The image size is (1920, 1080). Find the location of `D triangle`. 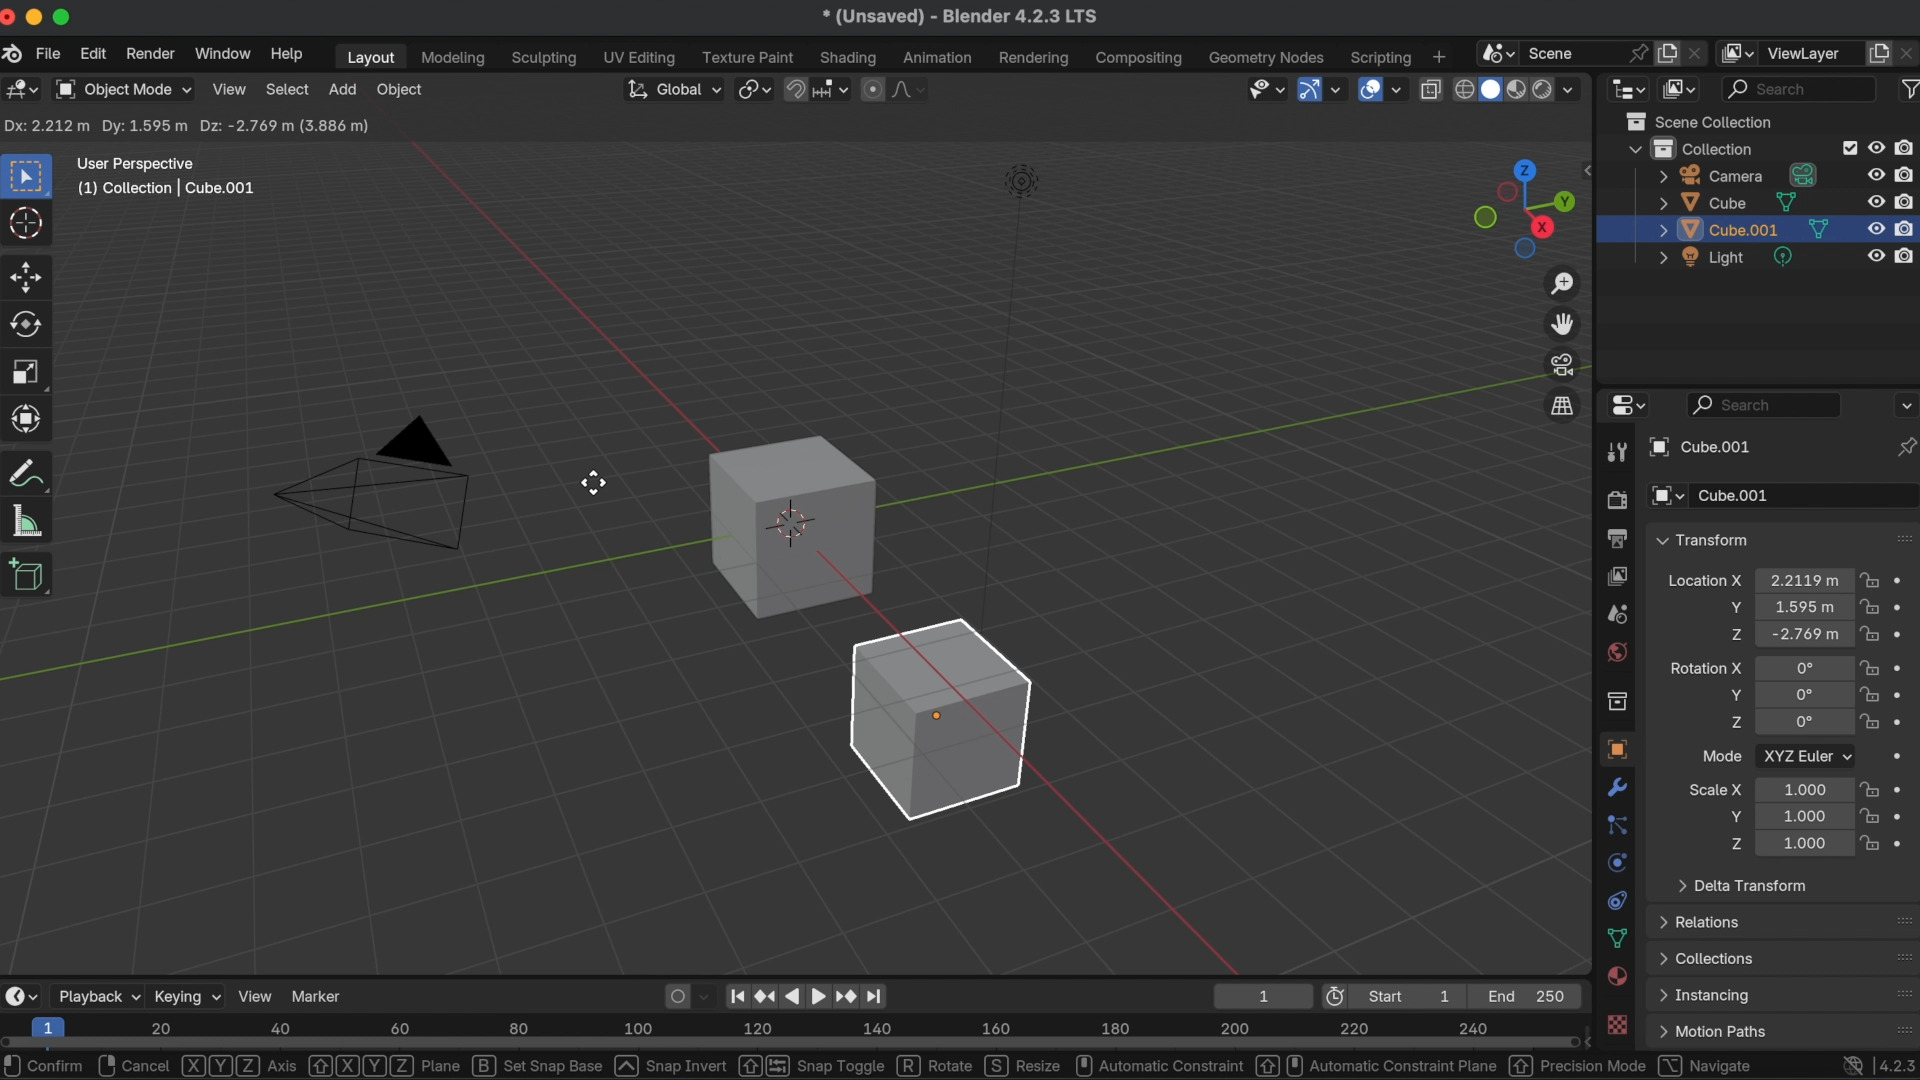

D triangle is located at coordinates (374, 480).